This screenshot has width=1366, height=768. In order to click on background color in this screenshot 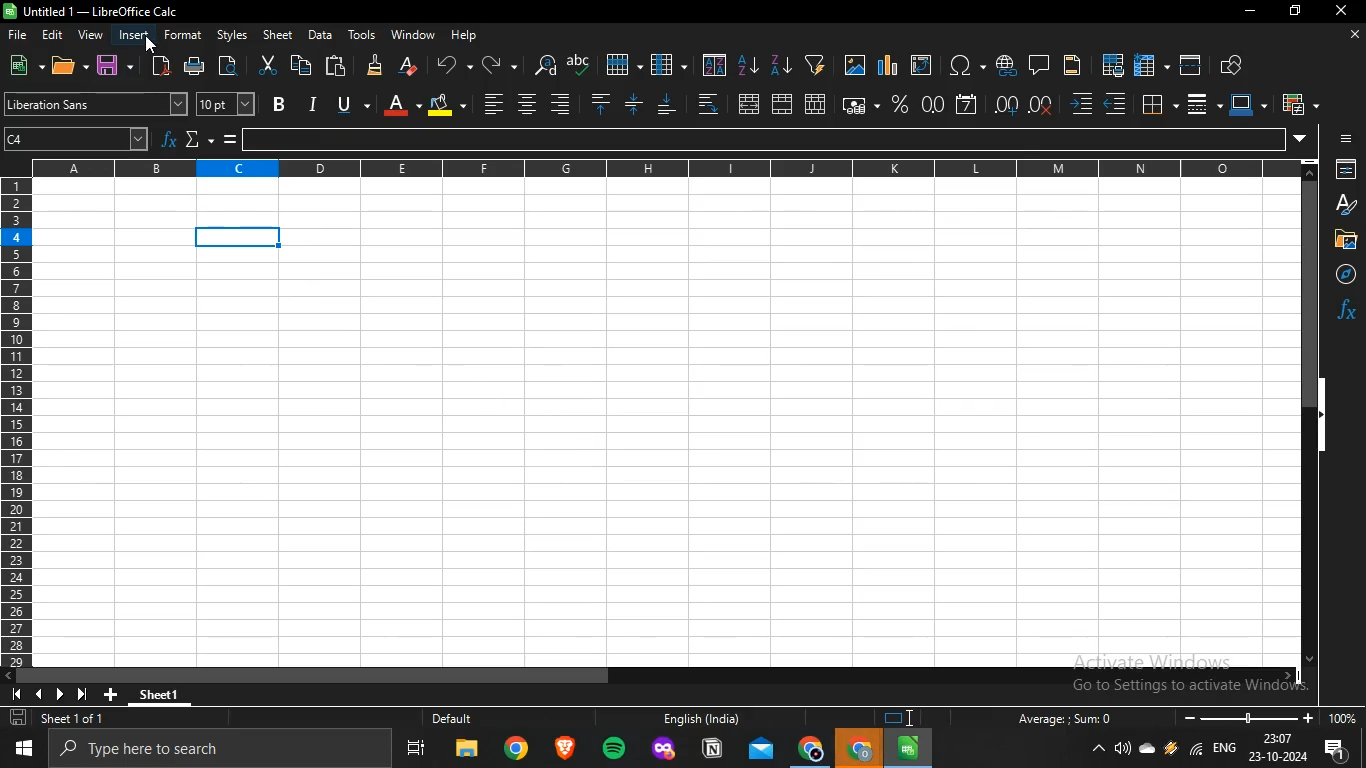, I will do `click(446, 104)`.